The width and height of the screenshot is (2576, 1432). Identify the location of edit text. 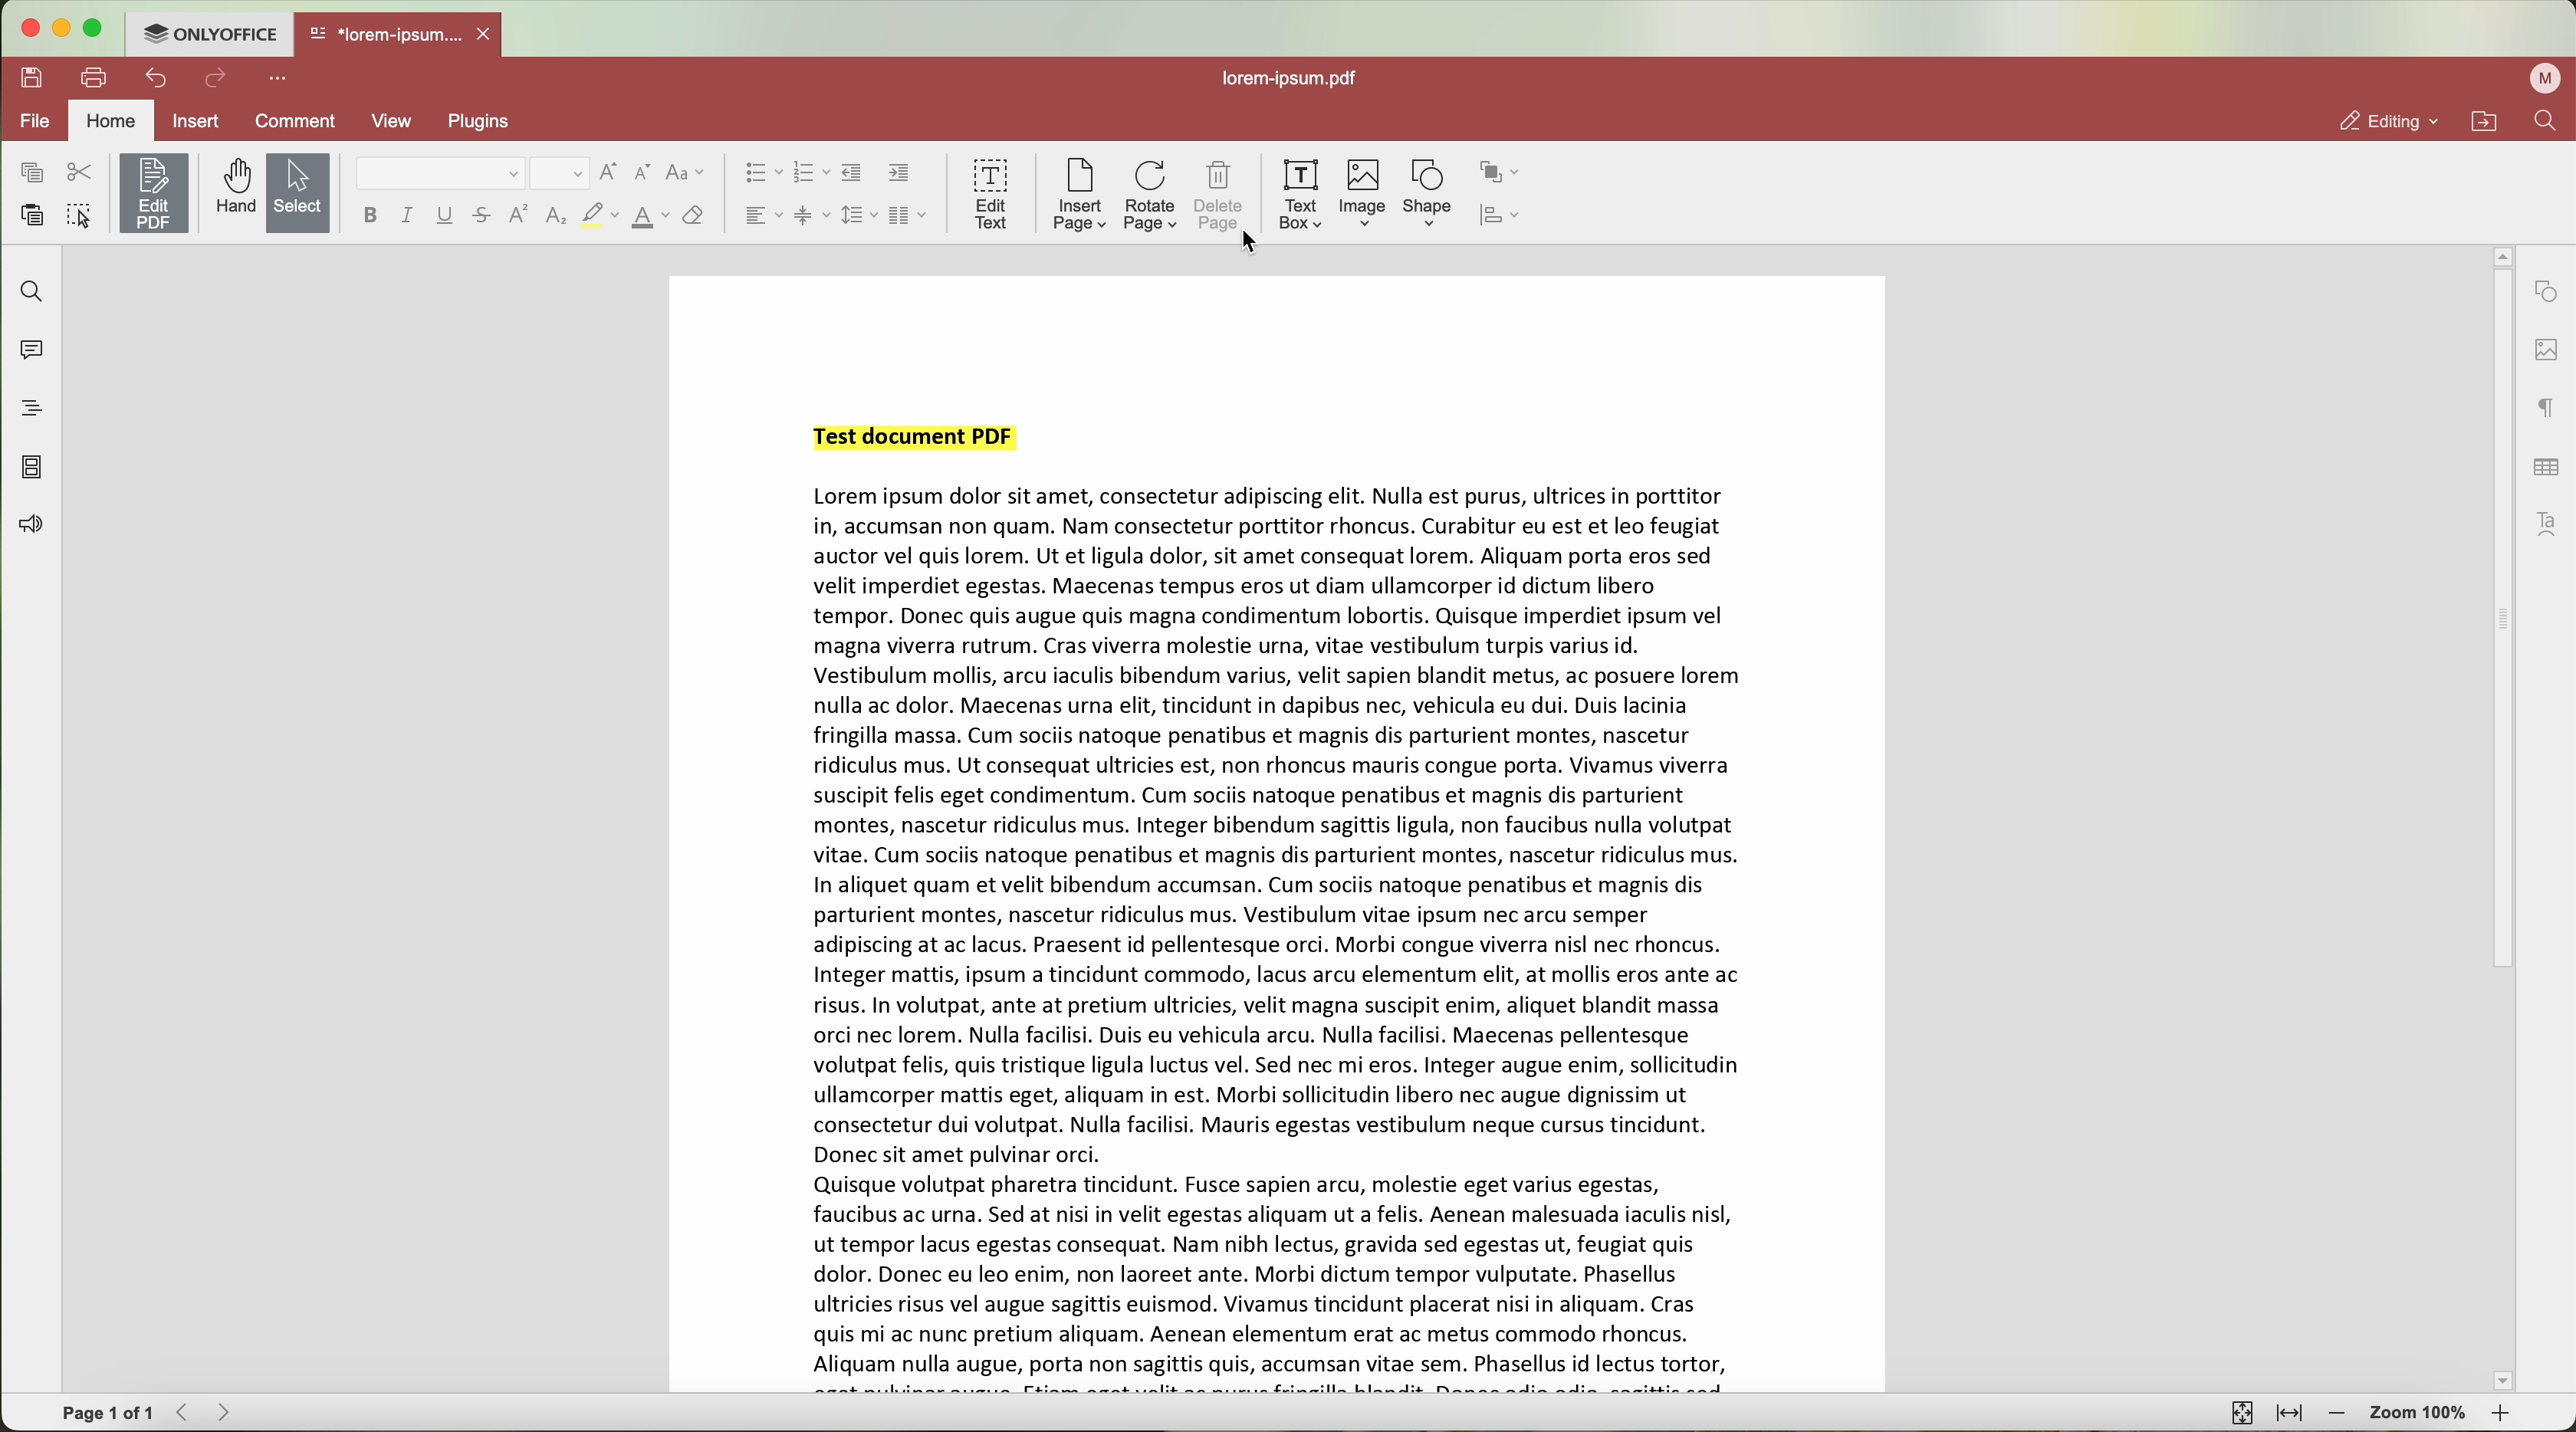
(988, 195).